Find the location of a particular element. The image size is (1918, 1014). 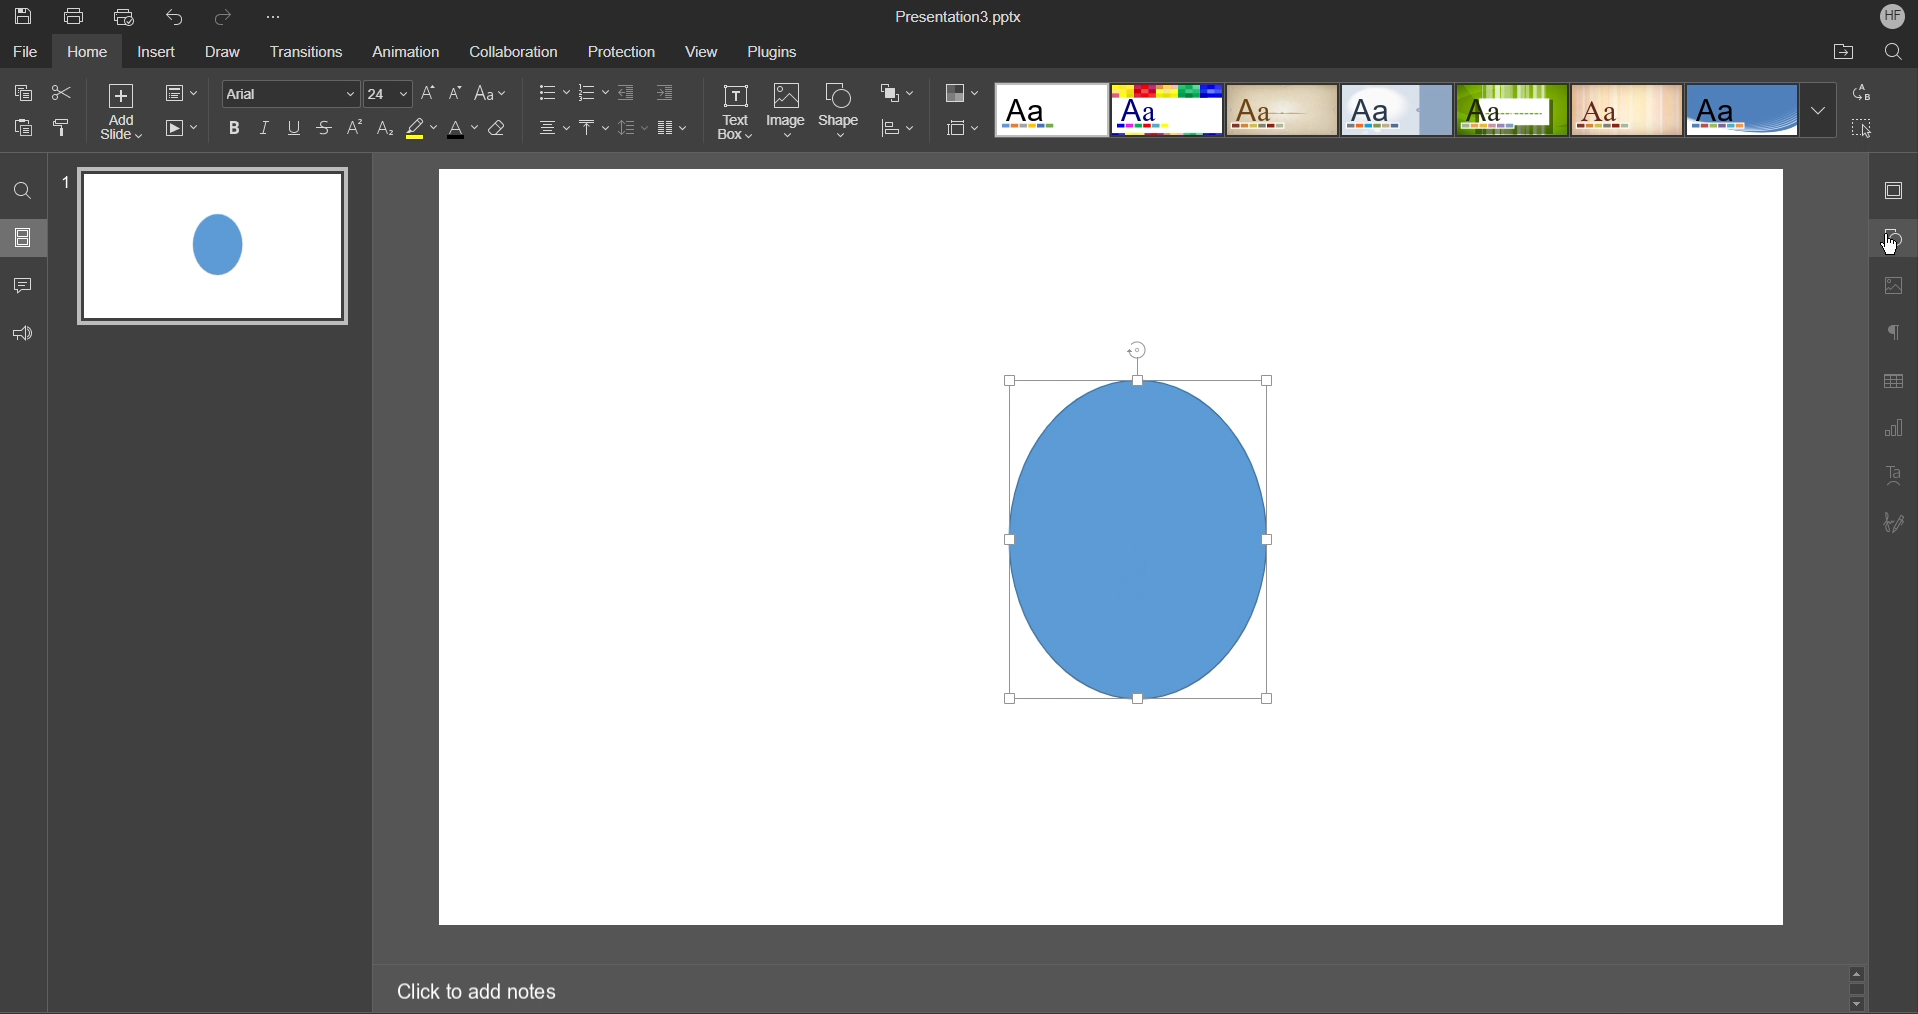

Graph is located at coordinates (1893, 428).